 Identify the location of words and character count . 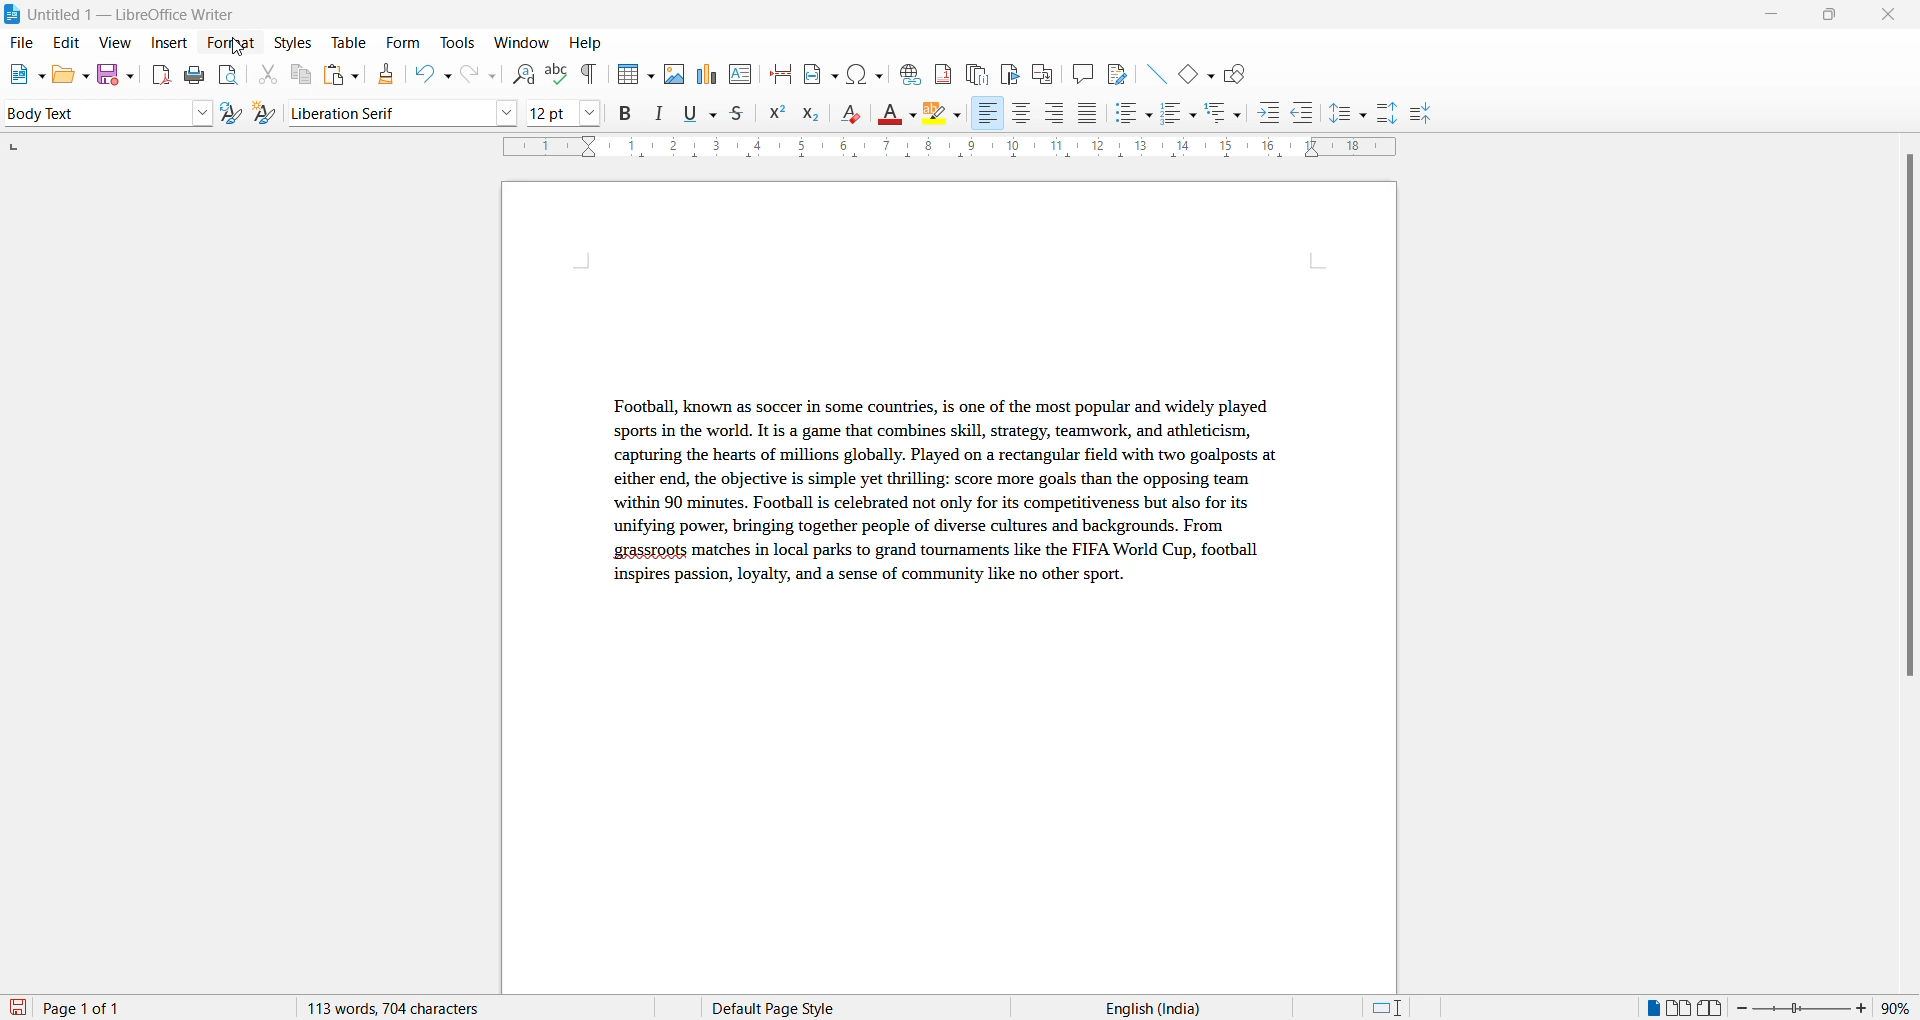
(413, 1008).